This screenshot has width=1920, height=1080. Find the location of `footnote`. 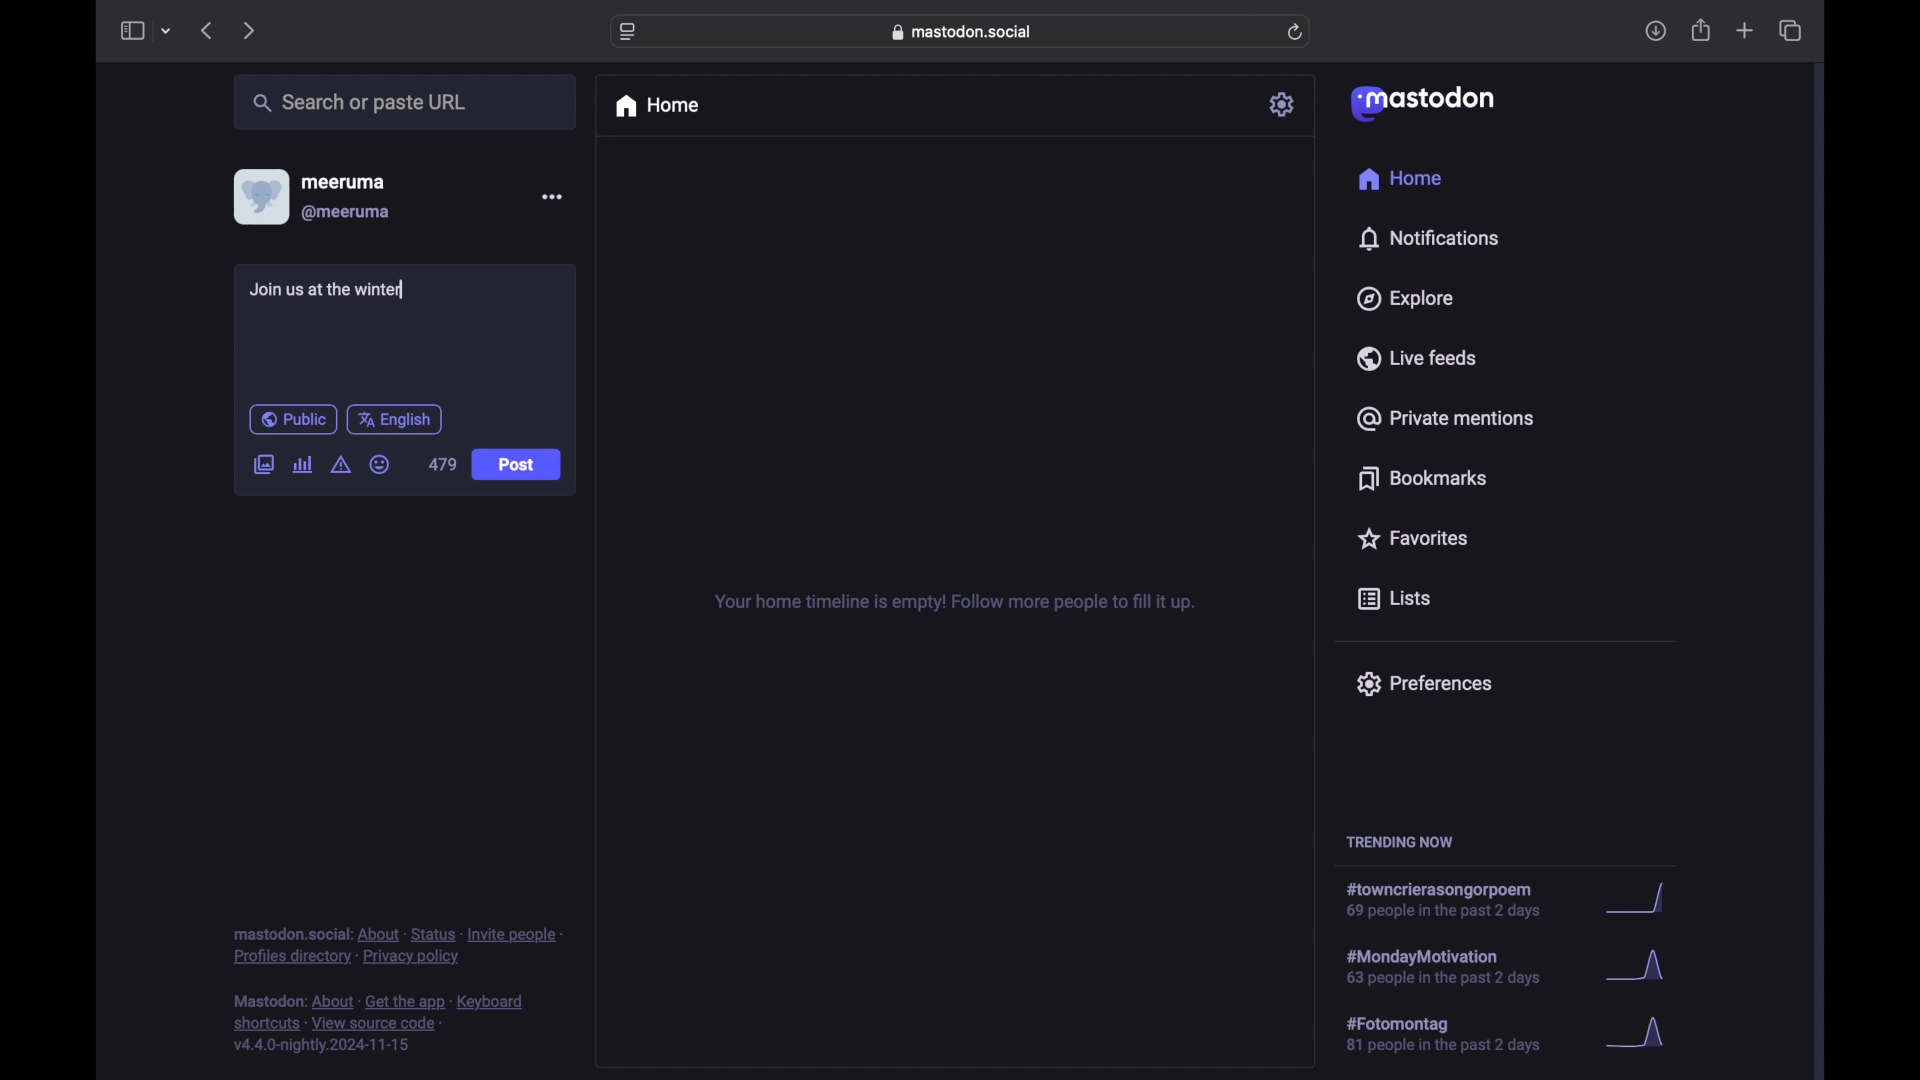

footnote is located at coordinates (398, 945).